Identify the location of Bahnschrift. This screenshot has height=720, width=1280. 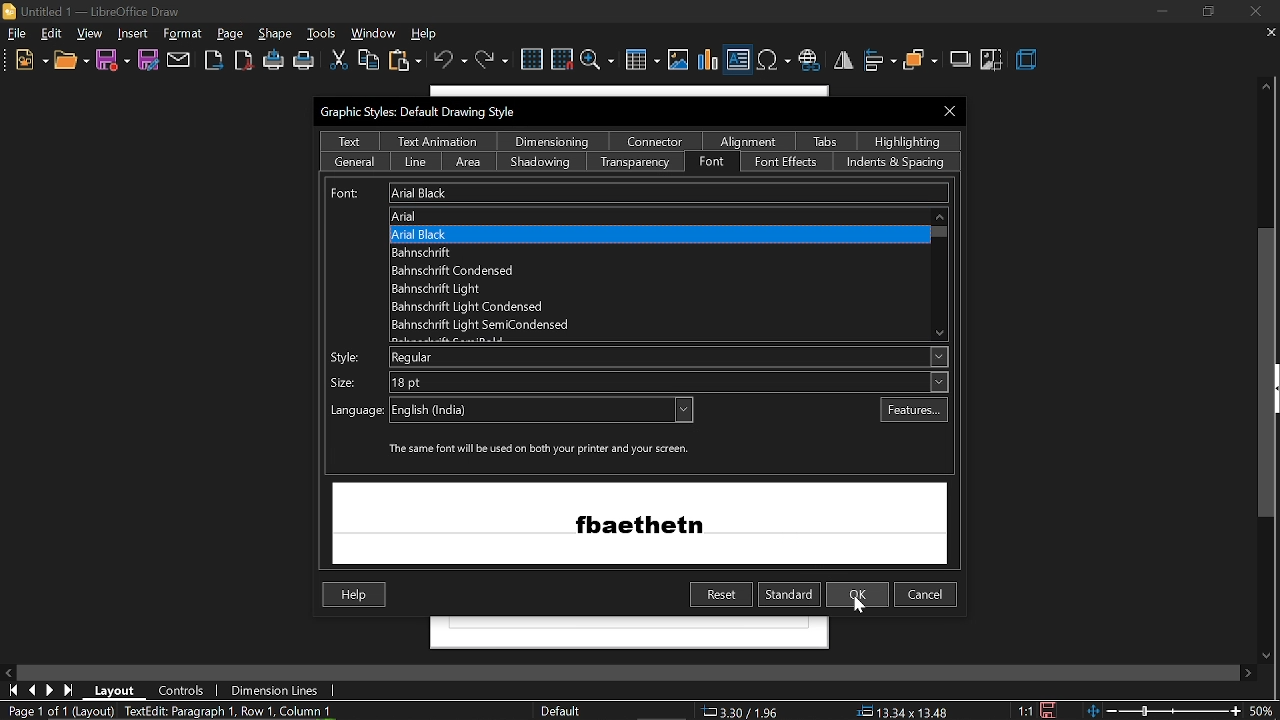
(441, 252).